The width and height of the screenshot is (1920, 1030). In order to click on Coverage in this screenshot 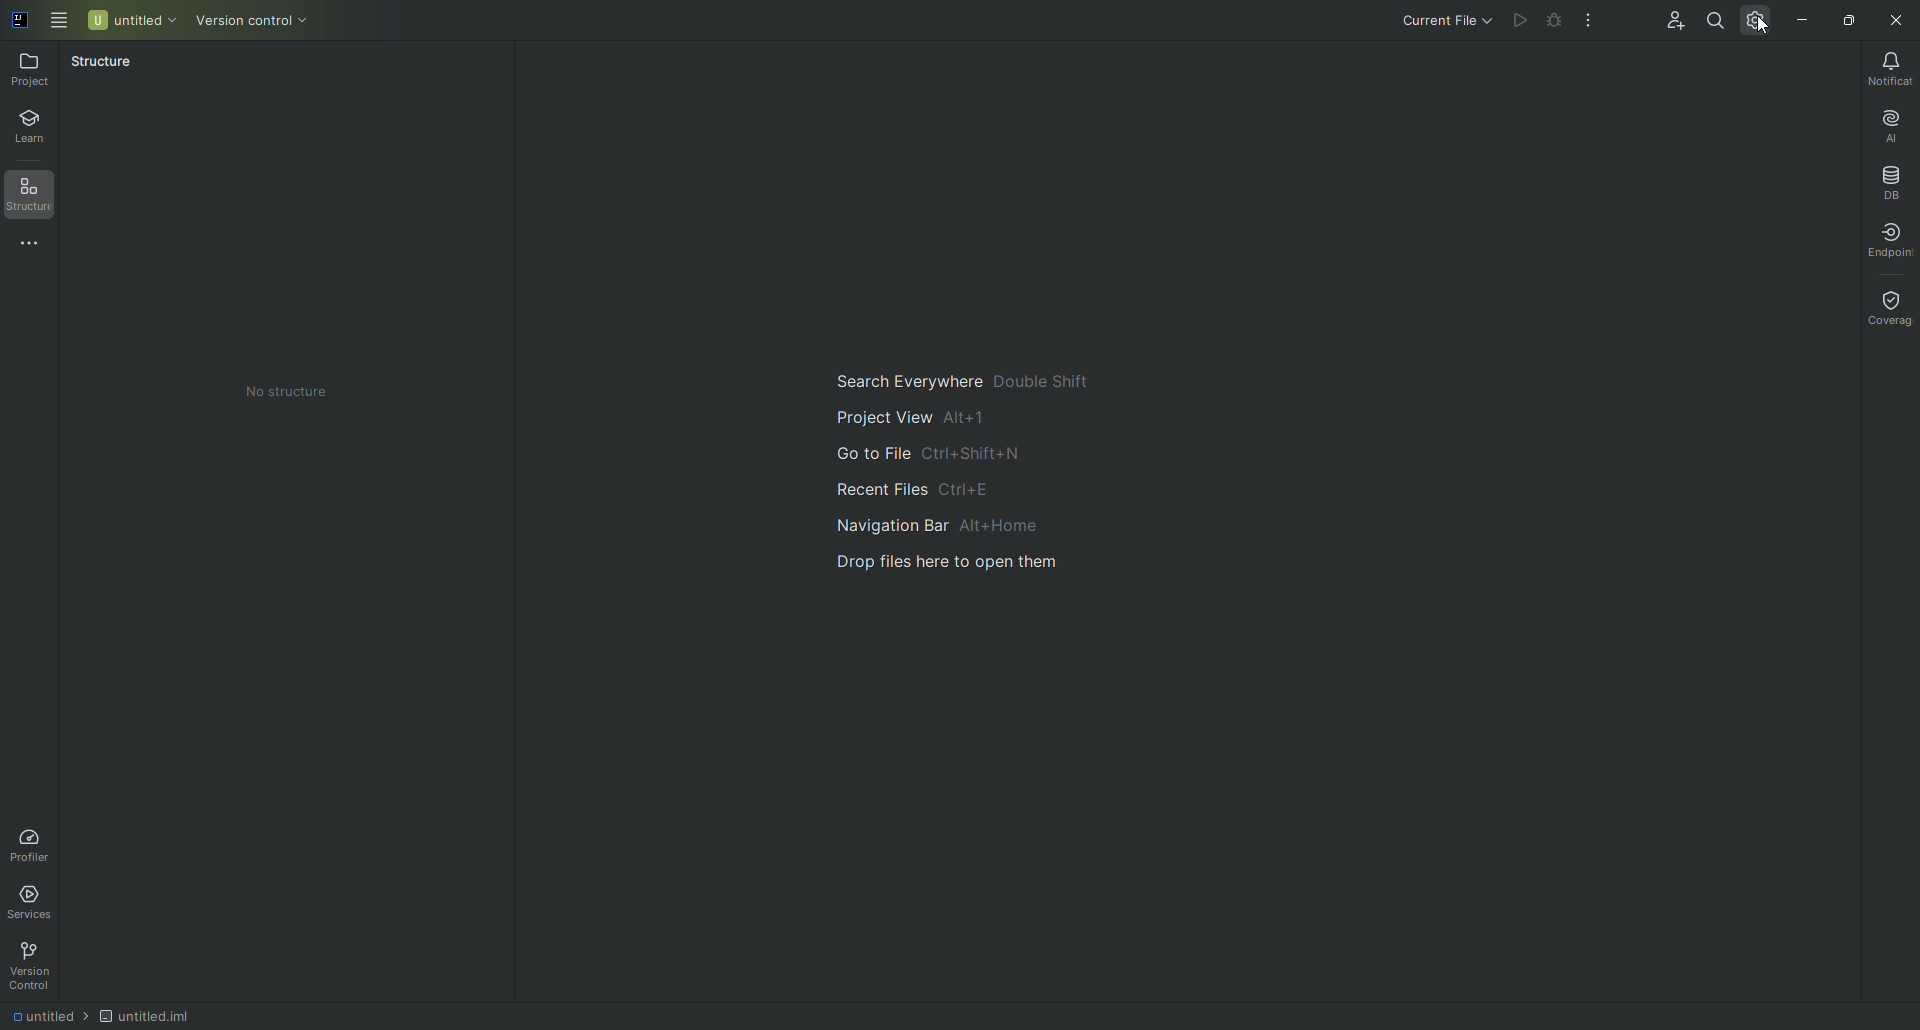, I will do `click(1890, 307)`.